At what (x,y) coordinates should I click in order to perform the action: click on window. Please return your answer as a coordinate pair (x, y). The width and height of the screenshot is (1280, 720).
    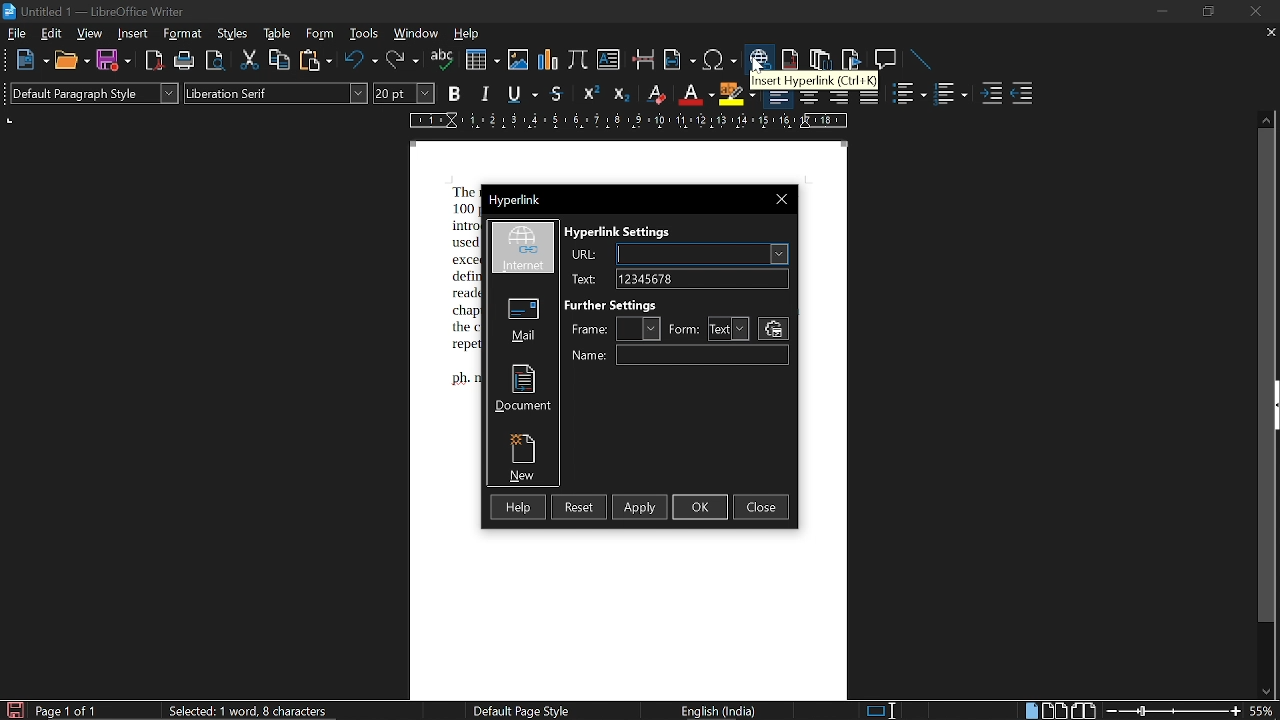
    Looking at the image, I should click on (415, 35).